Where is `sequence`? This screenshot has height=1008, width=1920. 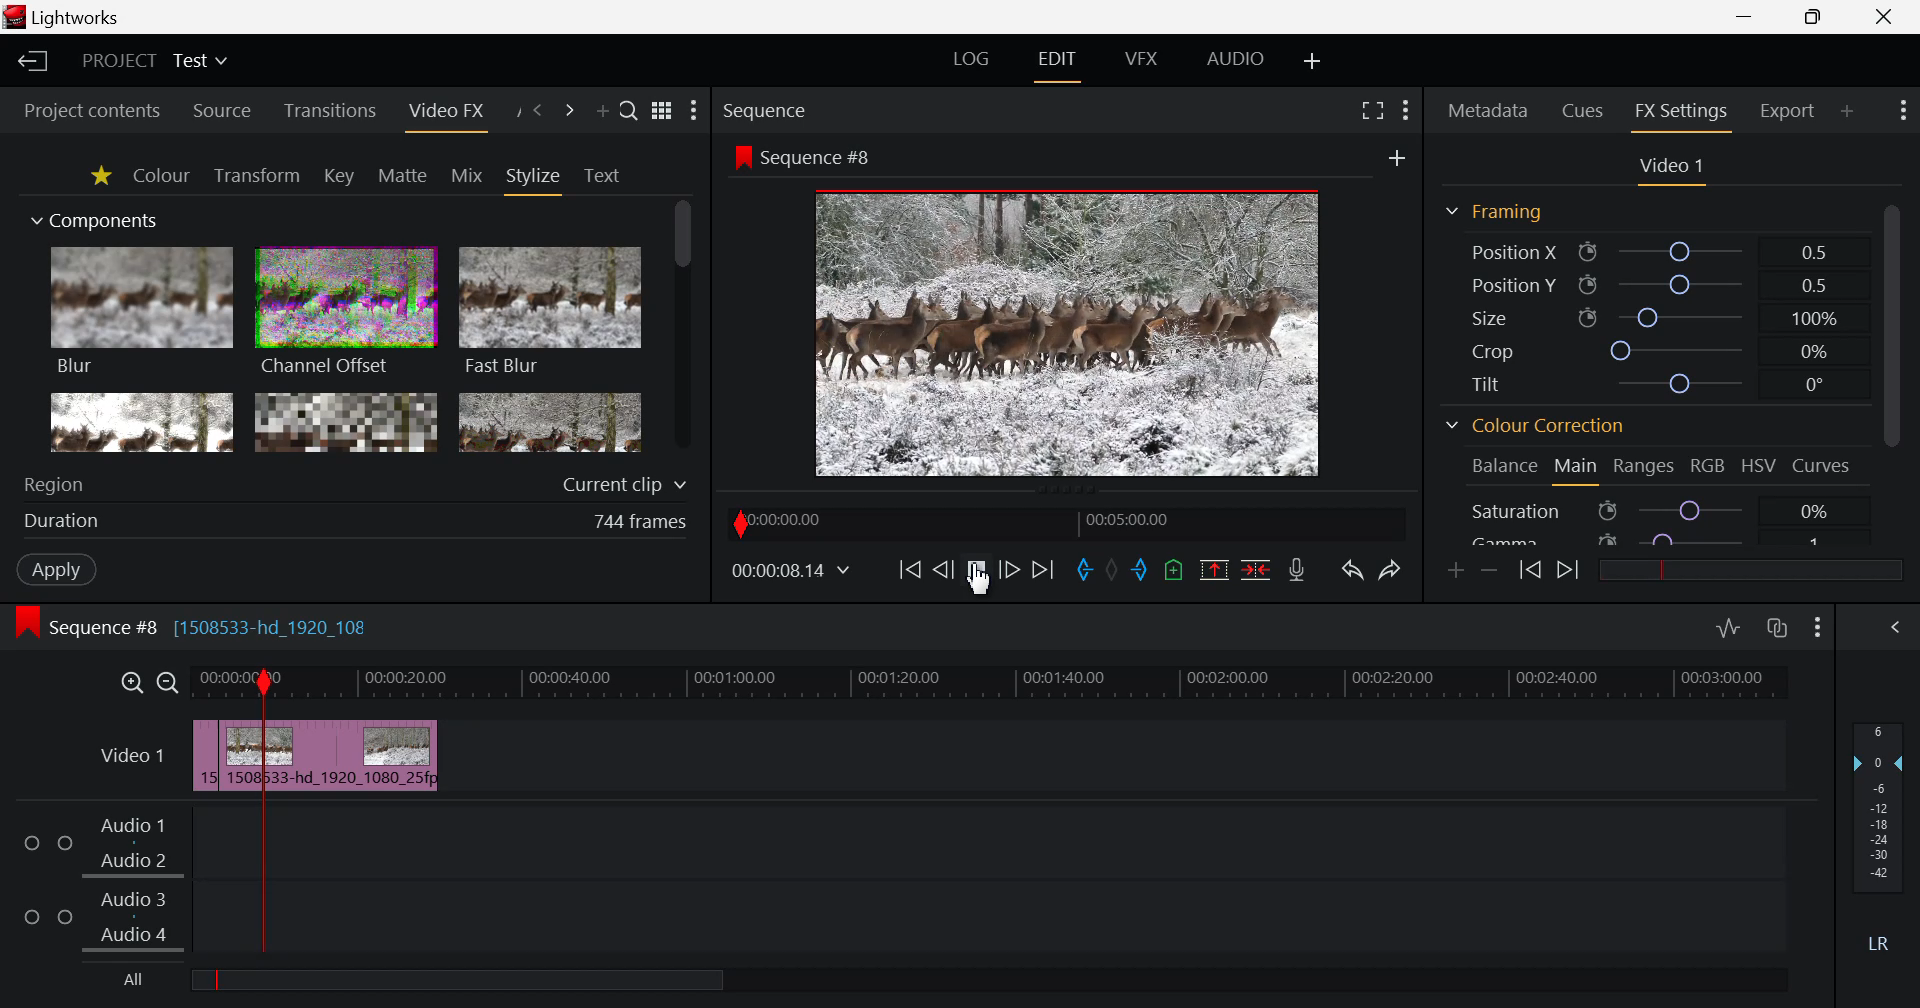
sequence is located at coordinates (808, 156).